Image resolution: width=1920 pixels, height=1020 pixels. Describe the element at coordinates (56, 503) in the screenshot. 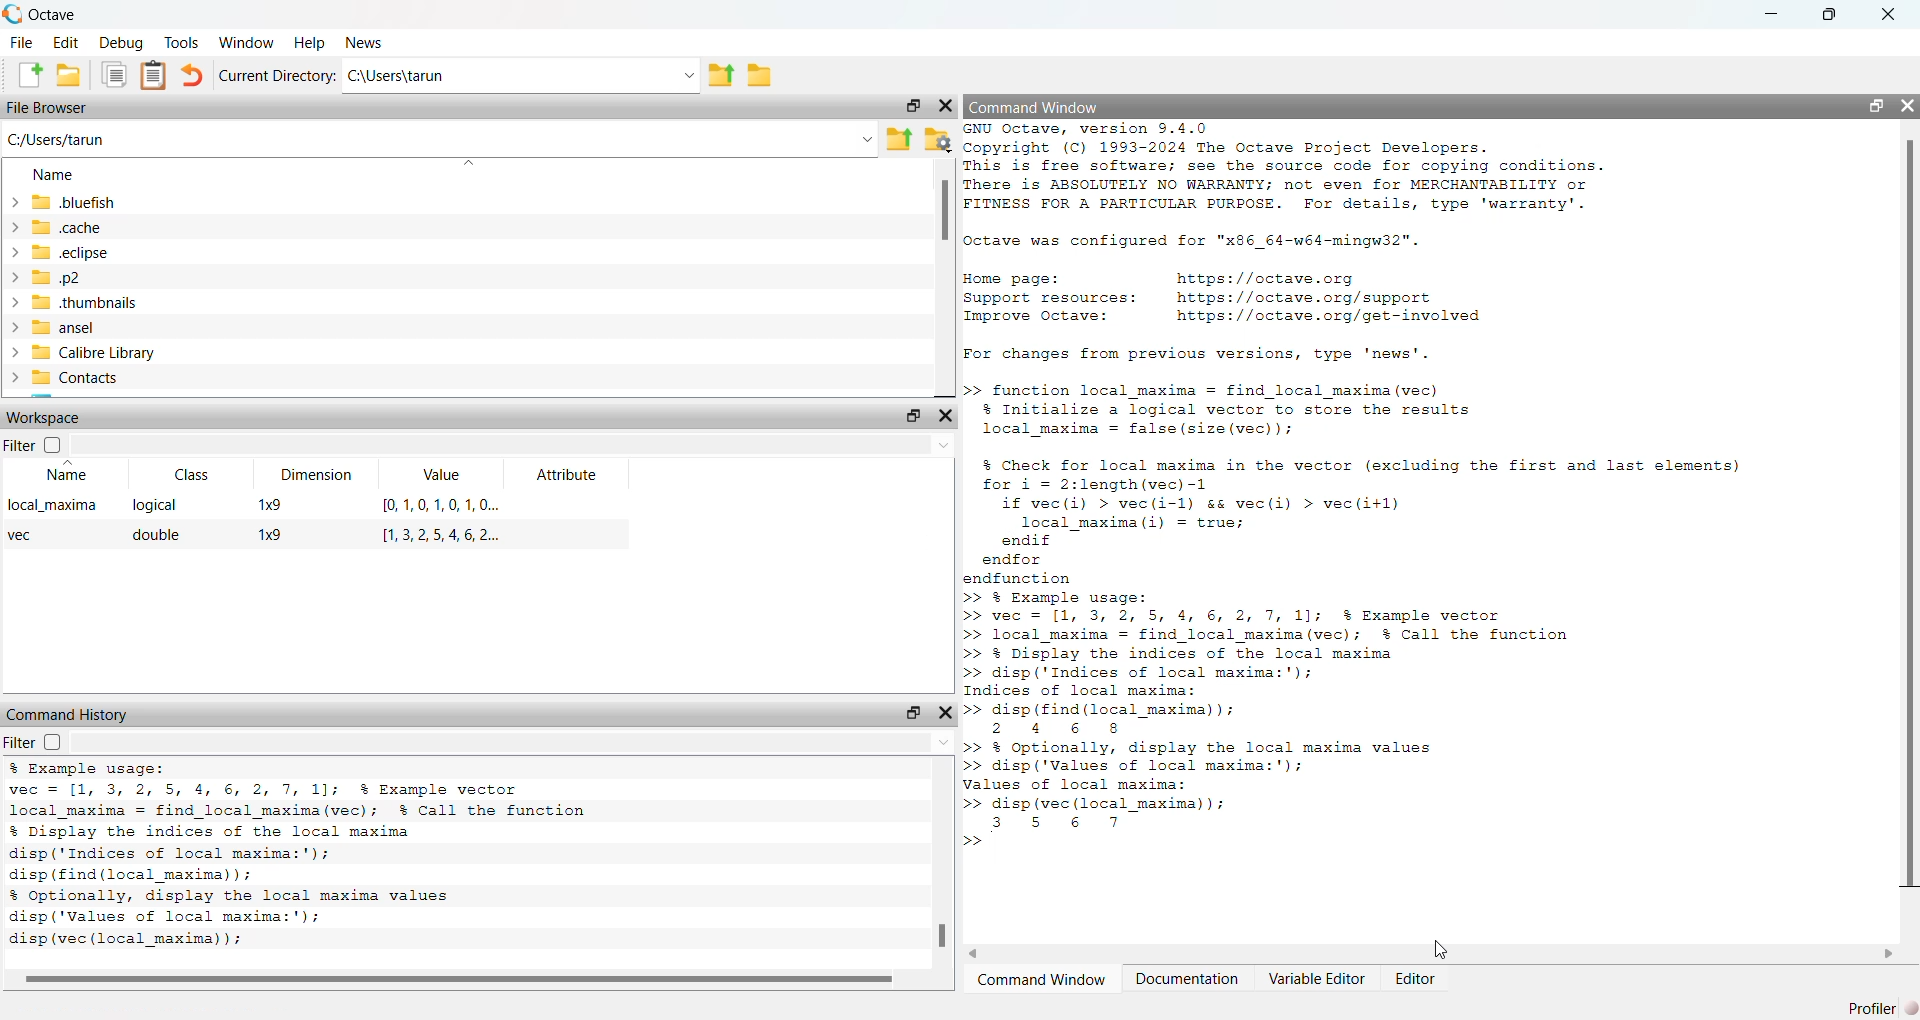

I see `local_maxima` at that location.